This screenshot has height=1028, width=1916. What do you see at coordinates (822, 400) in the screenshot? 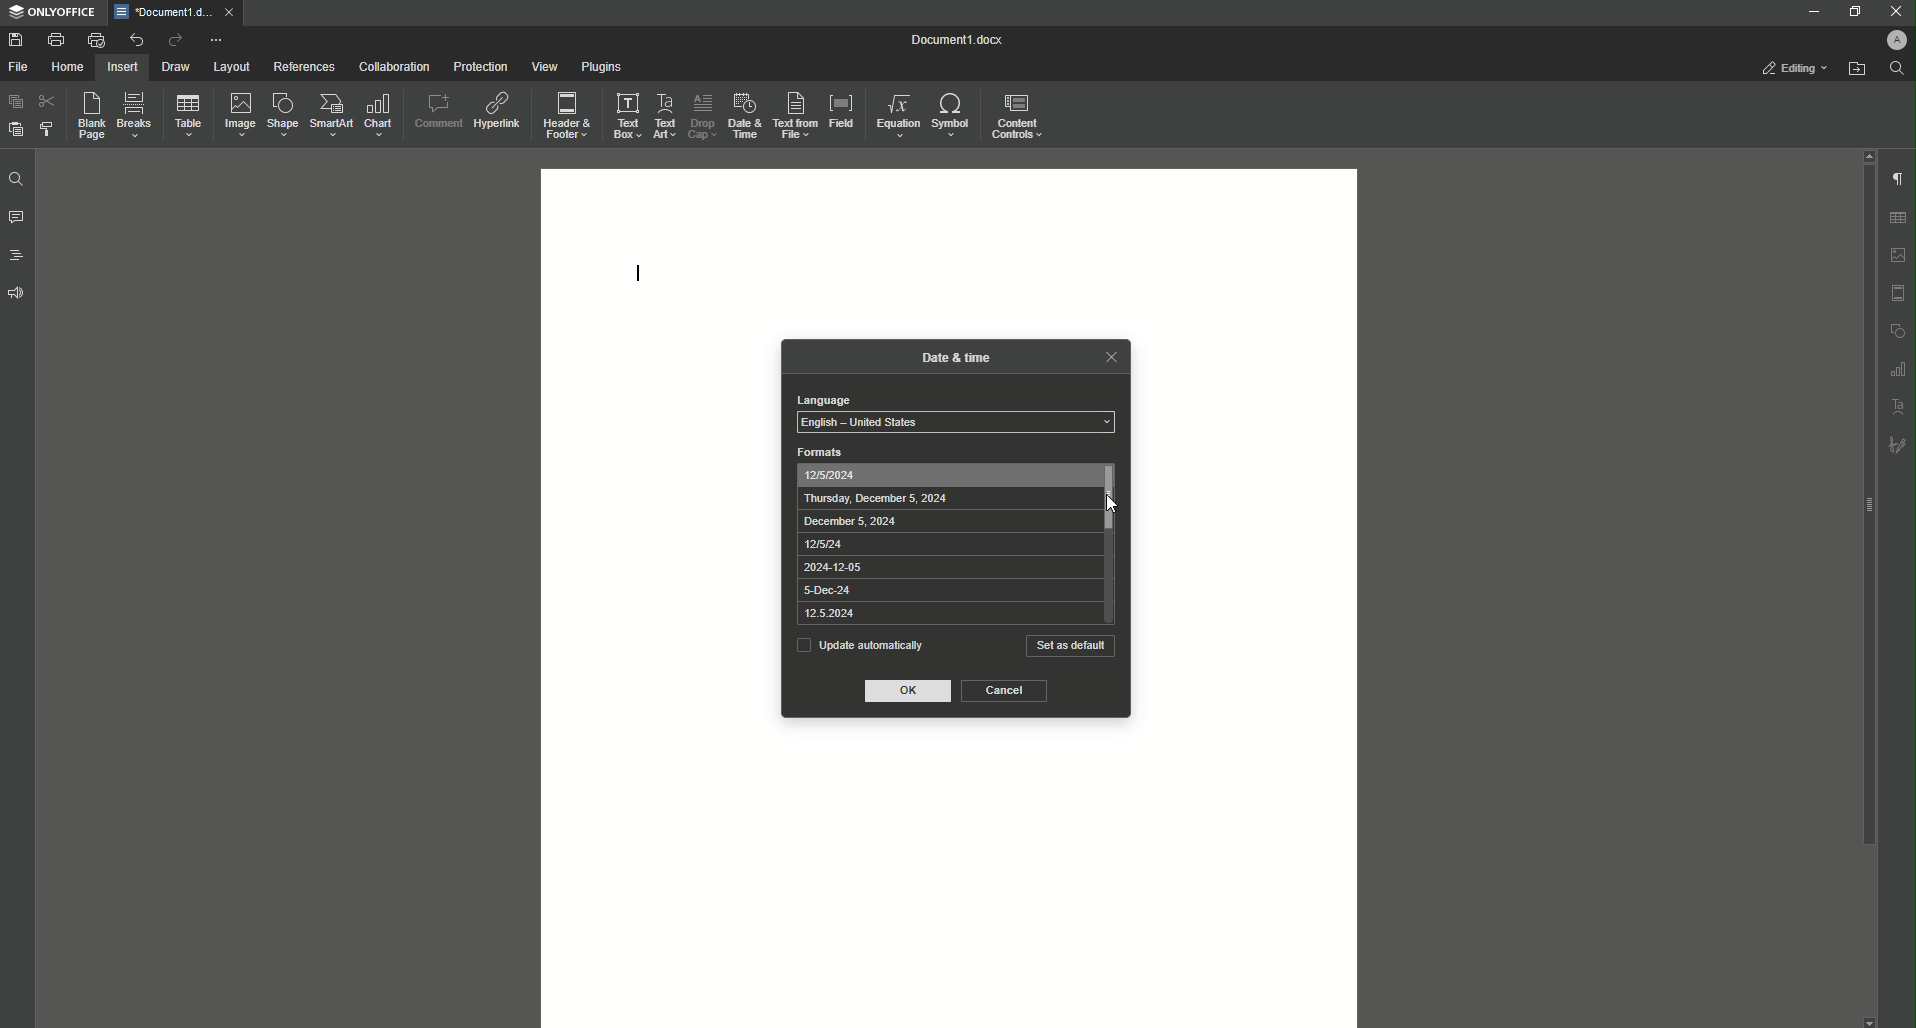
I see `language` at bounding box center [822, 400].